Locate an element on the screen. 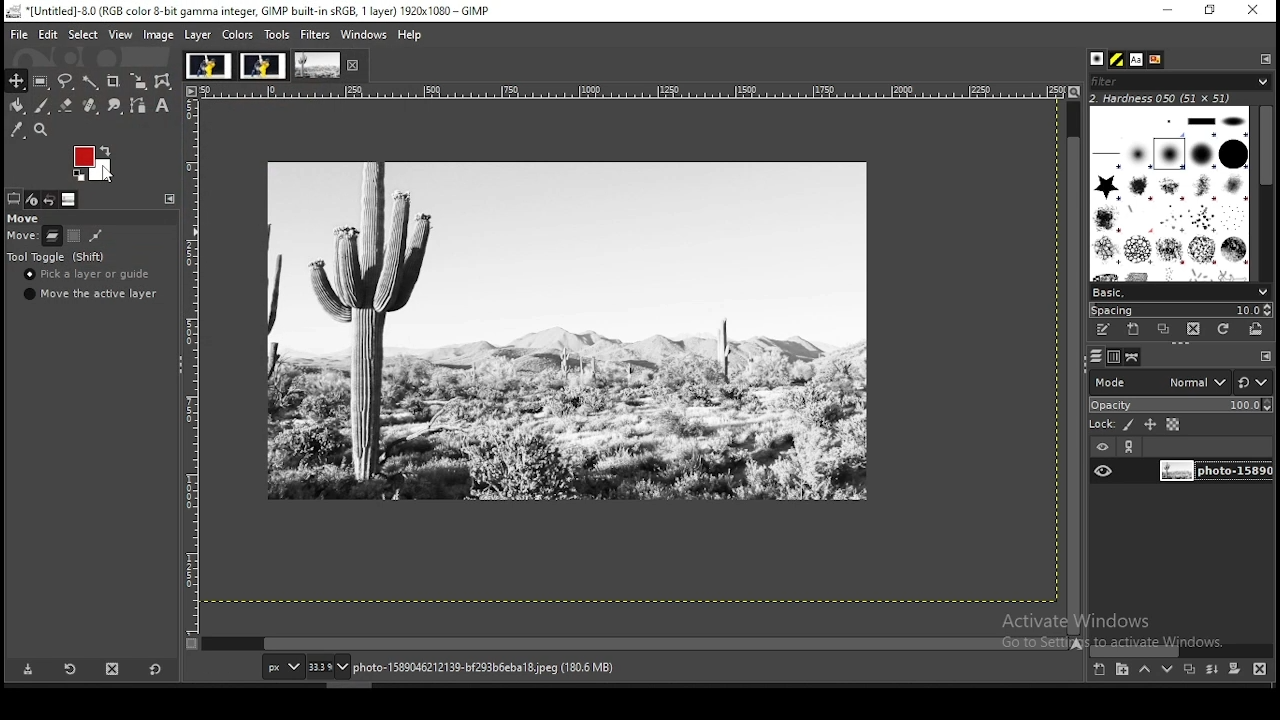  filters is located at coordinates (316, 37).